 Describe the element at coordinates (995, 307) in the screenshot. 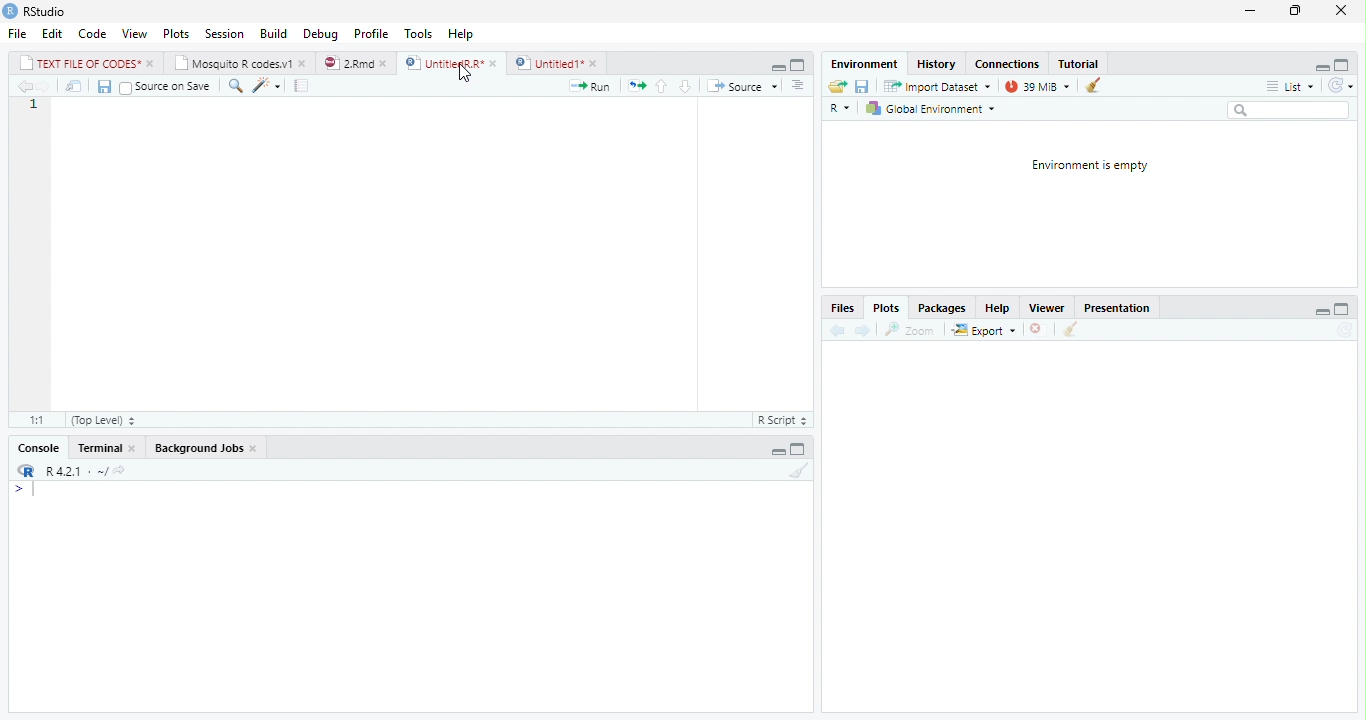

I see `Help` at that location.